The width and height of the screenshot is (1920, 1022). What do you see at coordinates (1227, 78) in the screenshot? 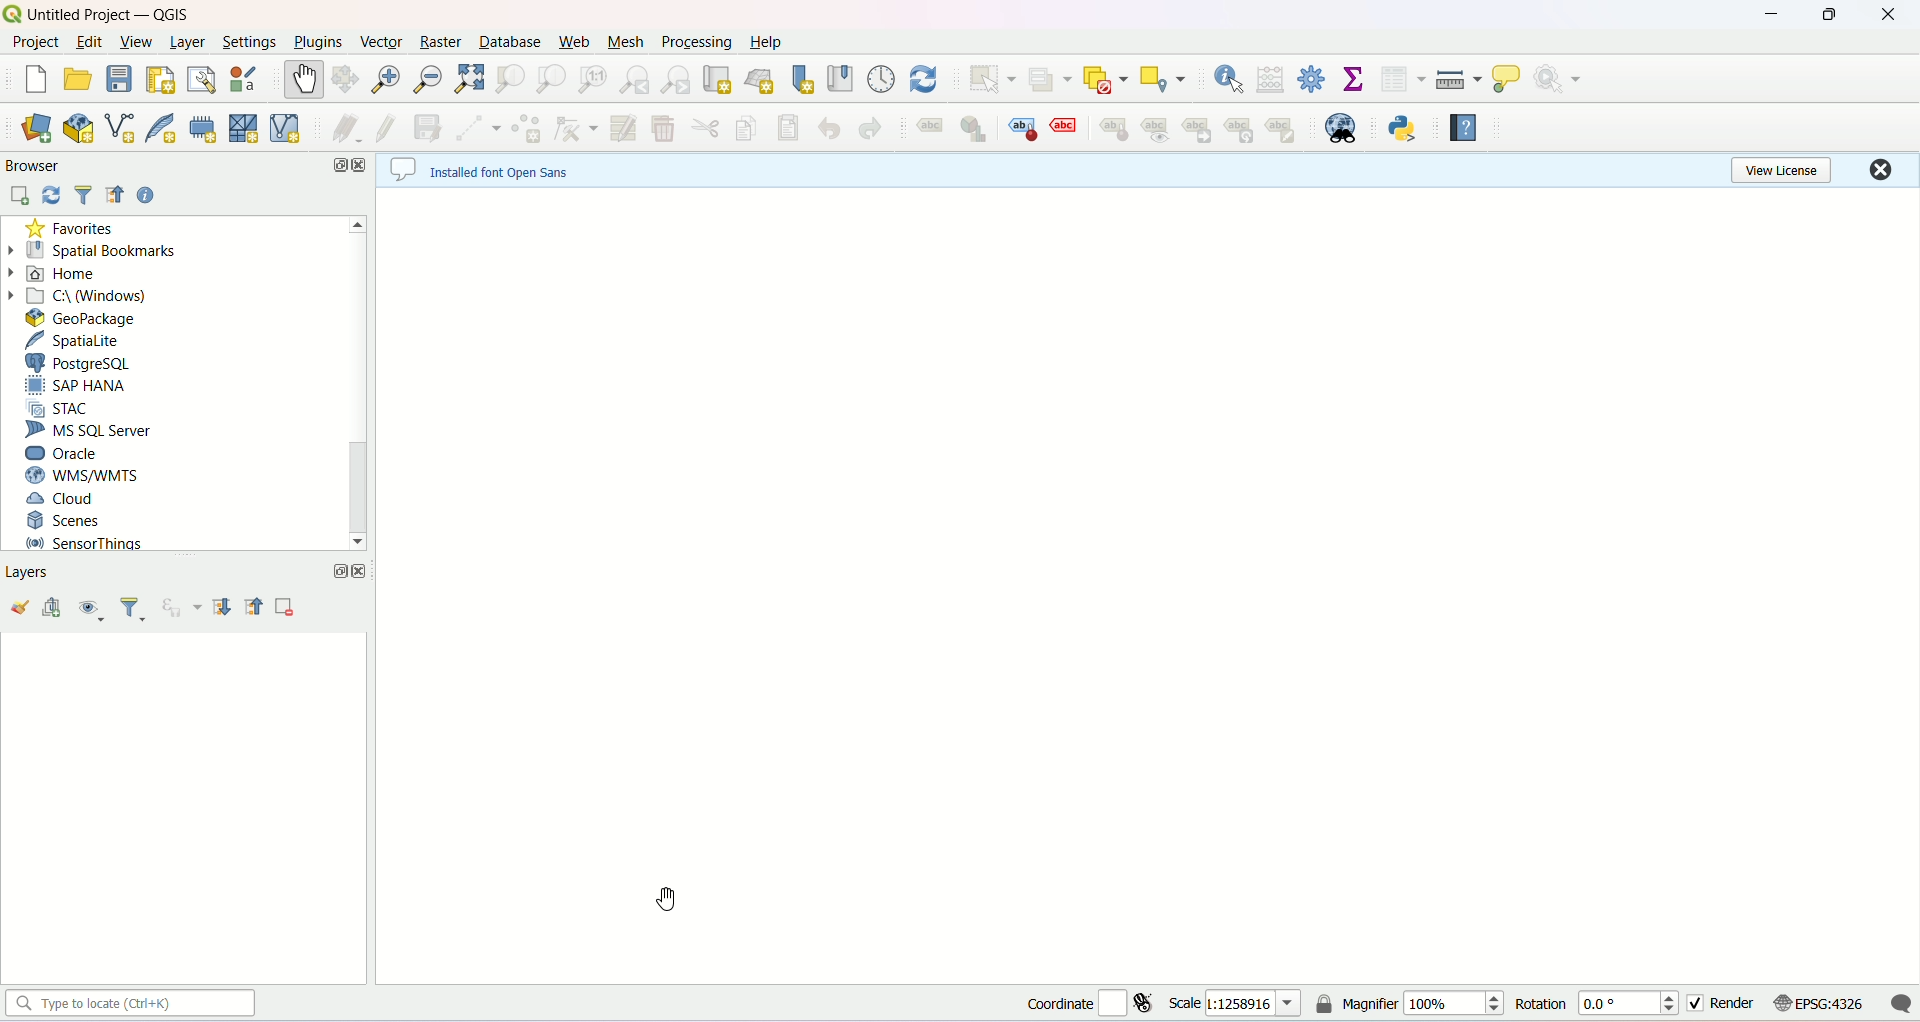
I see `identify features` at bounding box center [1227, 78].